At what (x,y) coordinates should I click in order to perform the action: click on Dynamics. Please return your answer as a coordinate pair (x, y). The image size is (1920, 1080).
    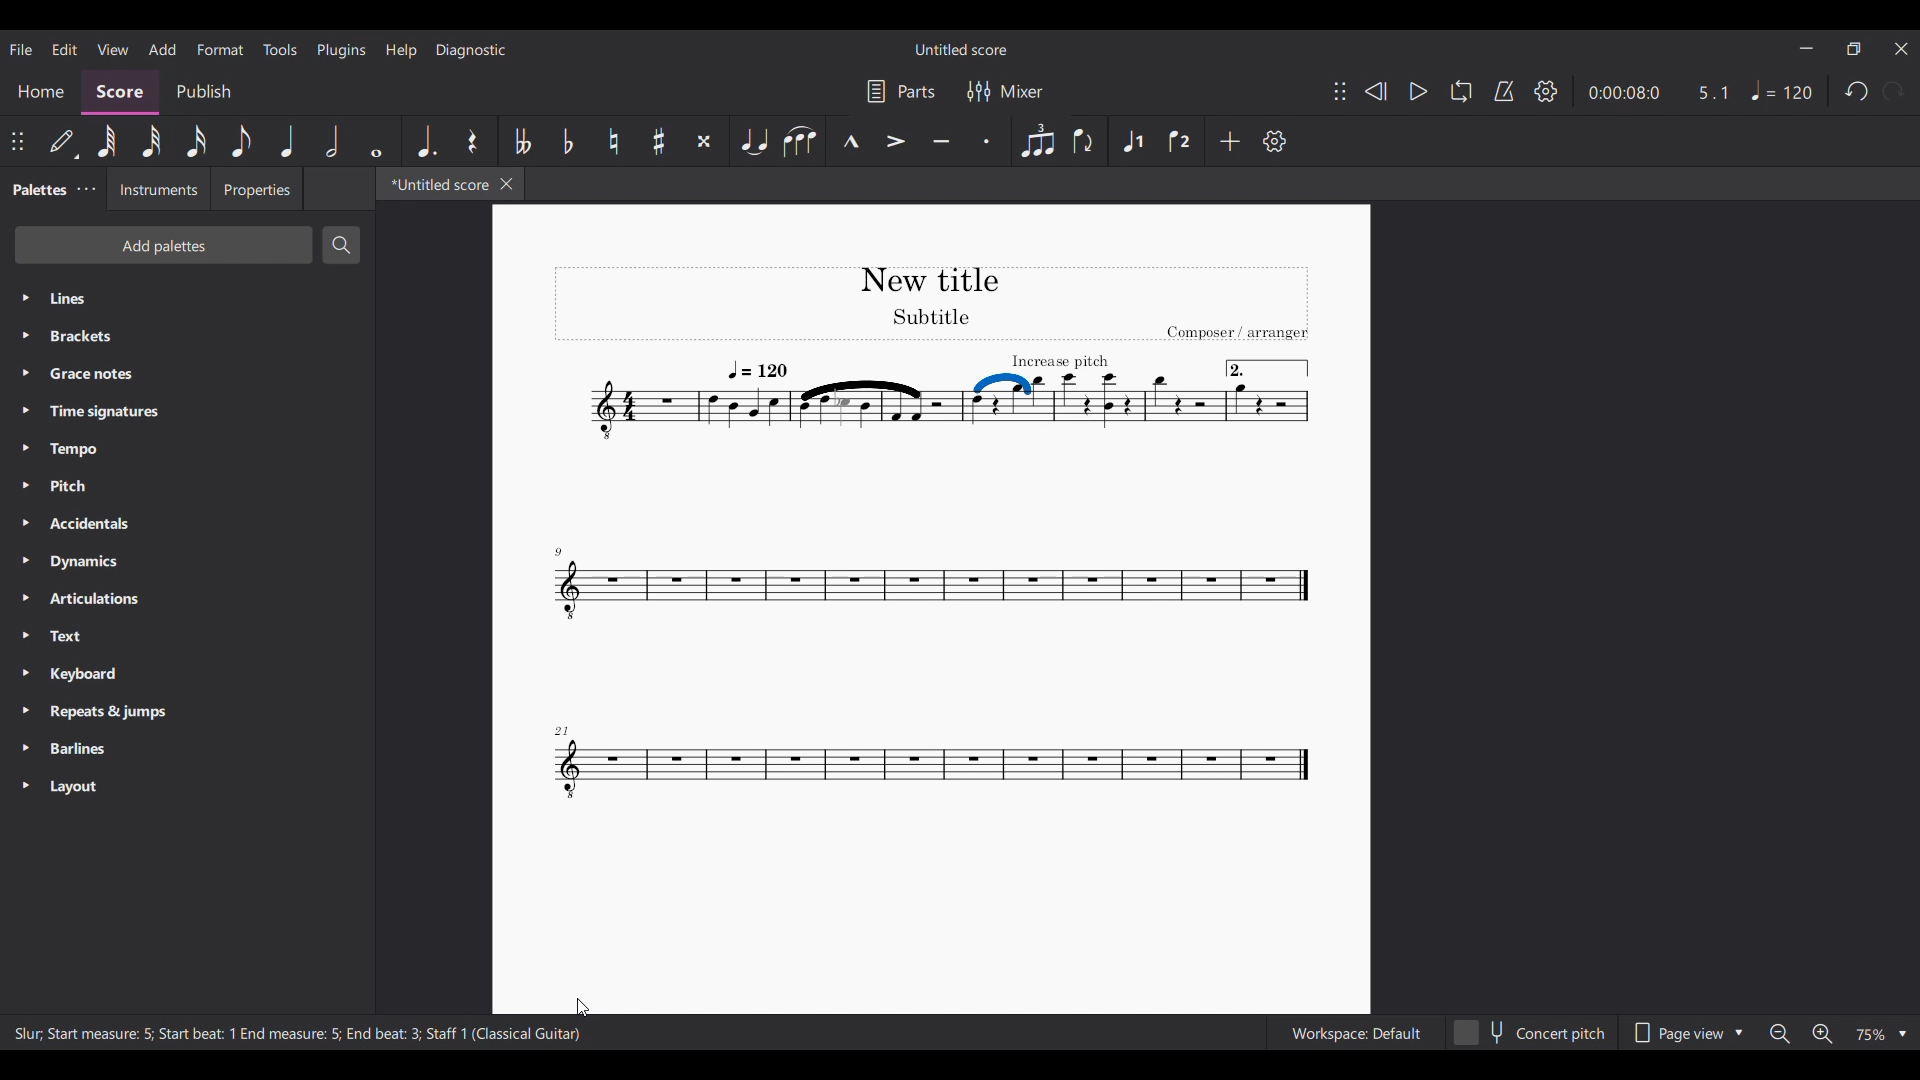
    Looking at the image, I should click on (186, 561).